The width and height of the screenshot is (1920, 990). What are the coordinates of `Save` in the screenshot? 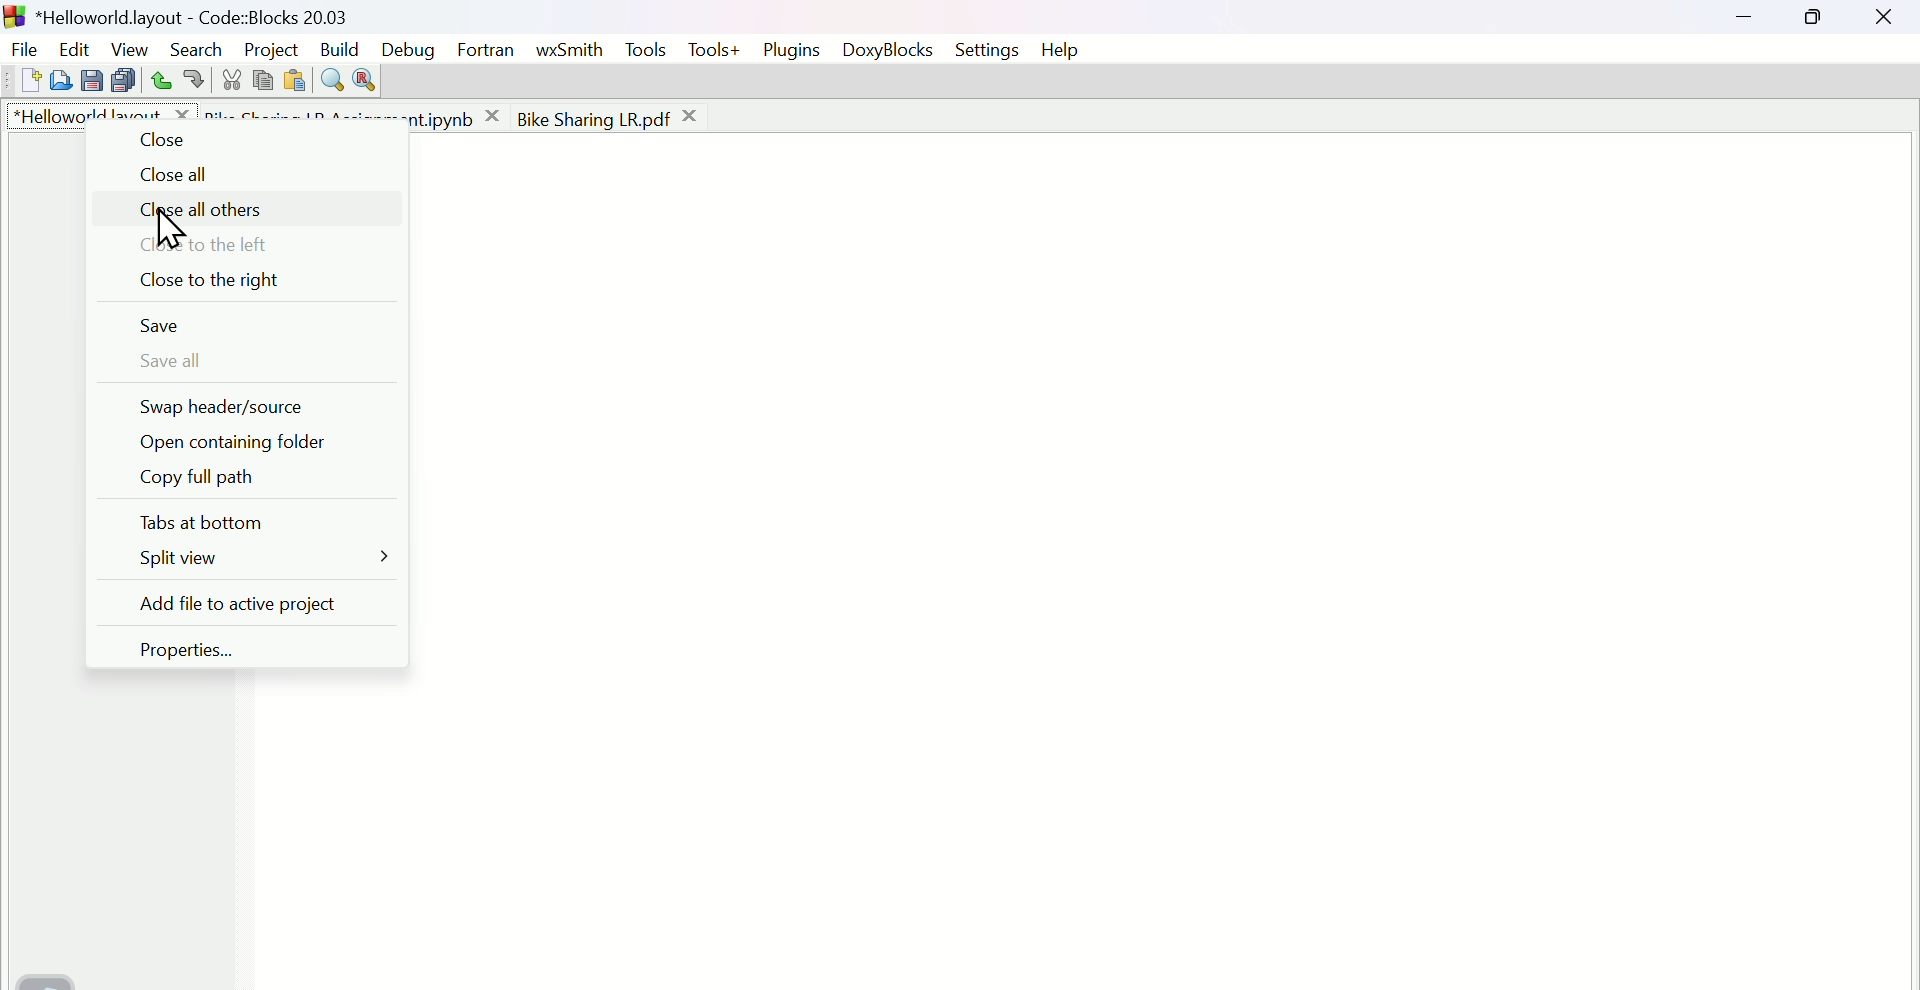 It's located at (173, 327).